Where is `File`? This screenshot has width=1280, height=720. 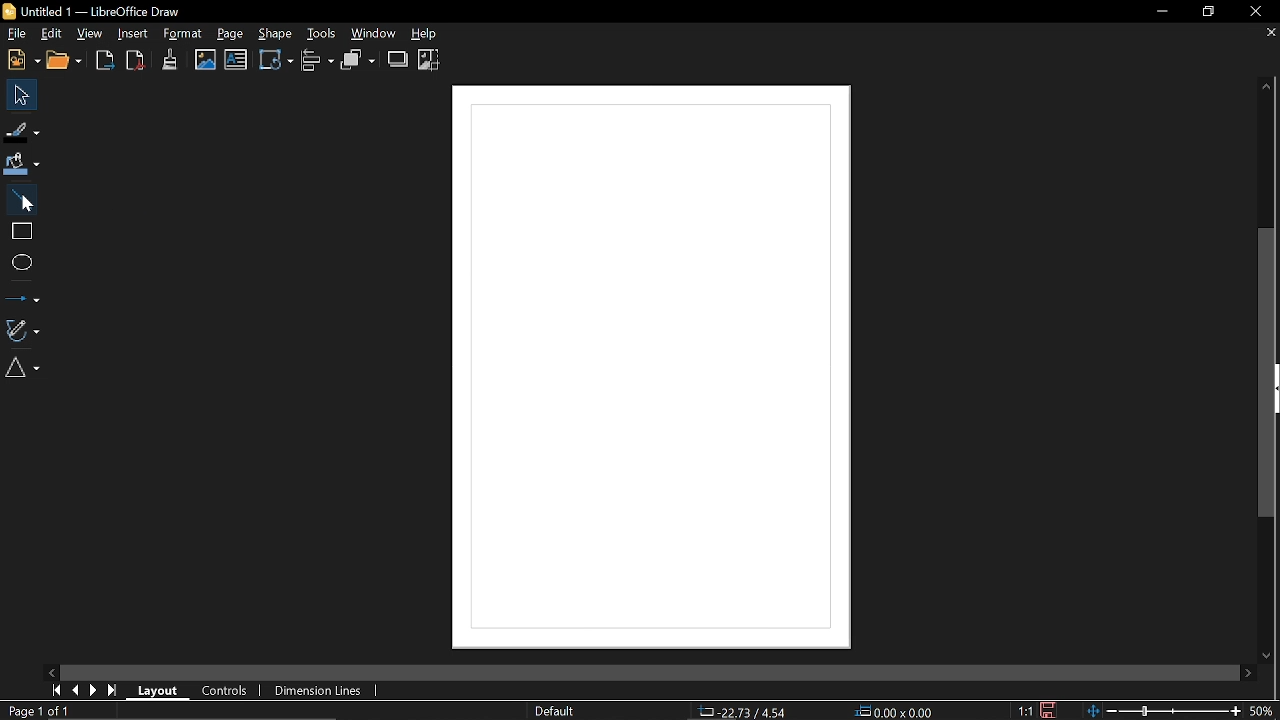 File is located at coordinates (16, 33).